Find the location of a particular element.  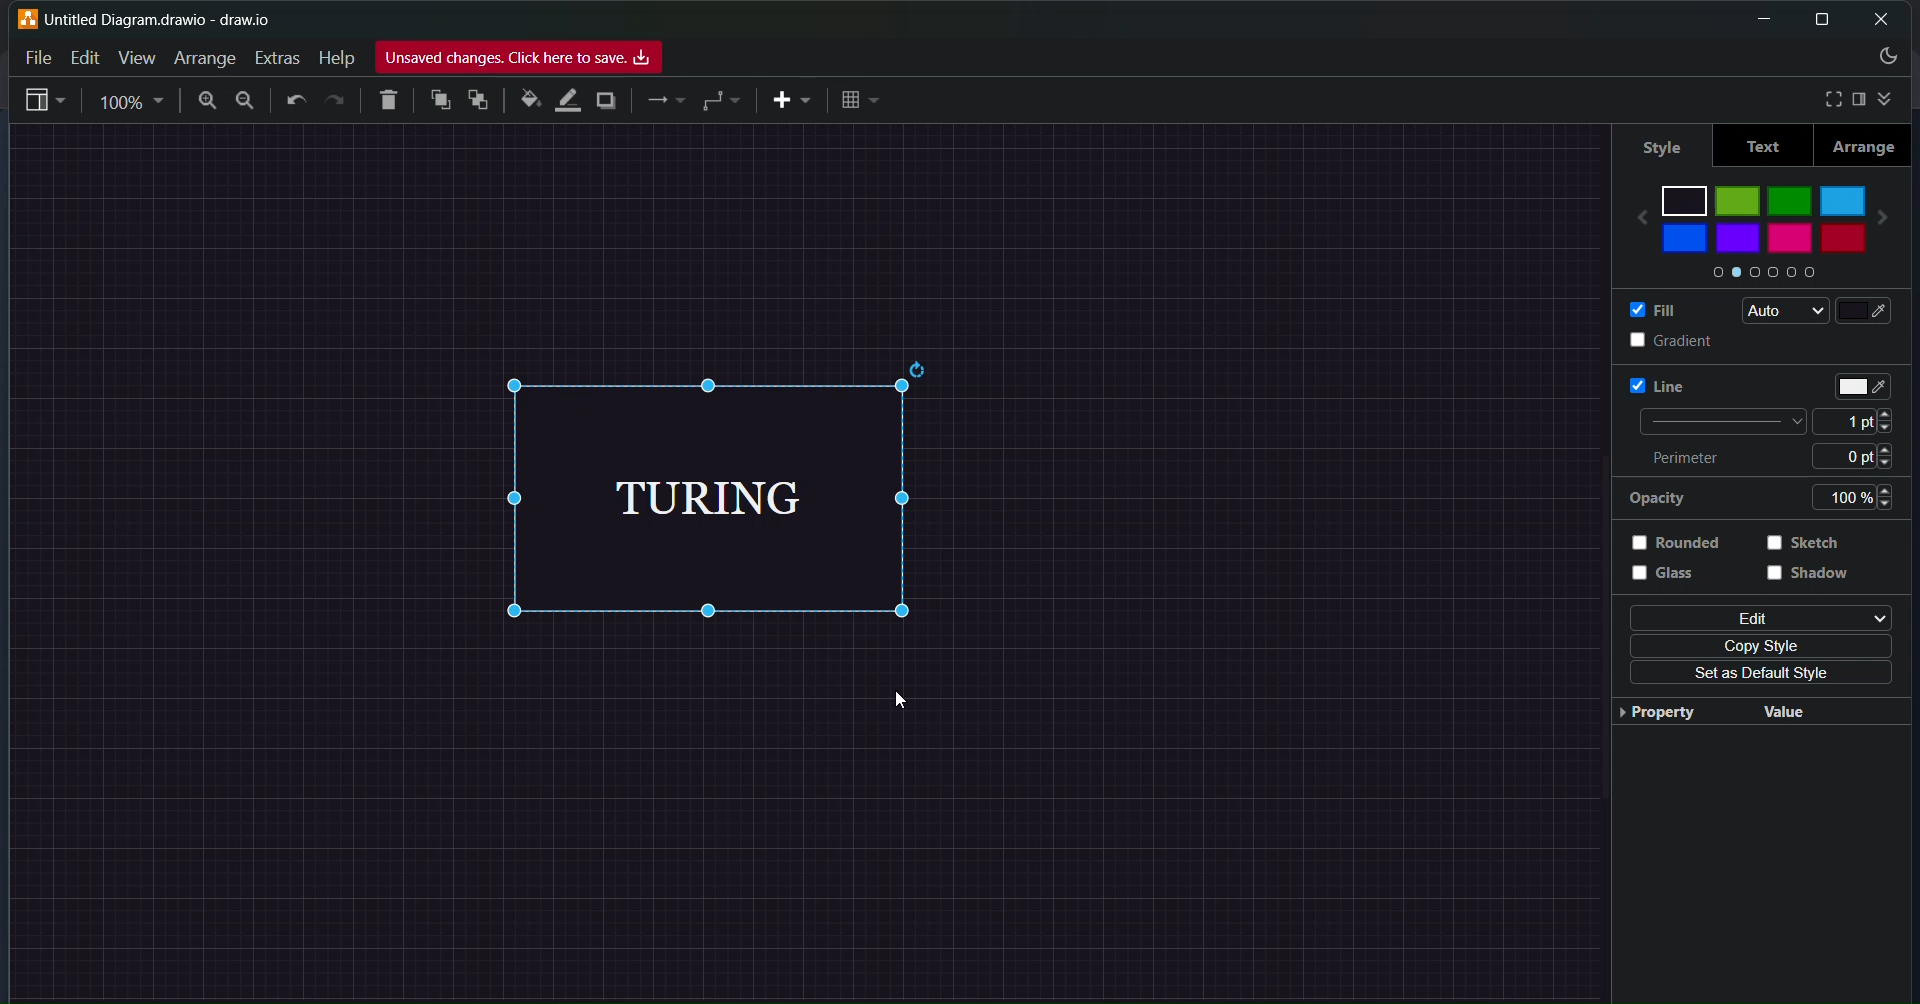

100% is located at coordinates (1861, 497).